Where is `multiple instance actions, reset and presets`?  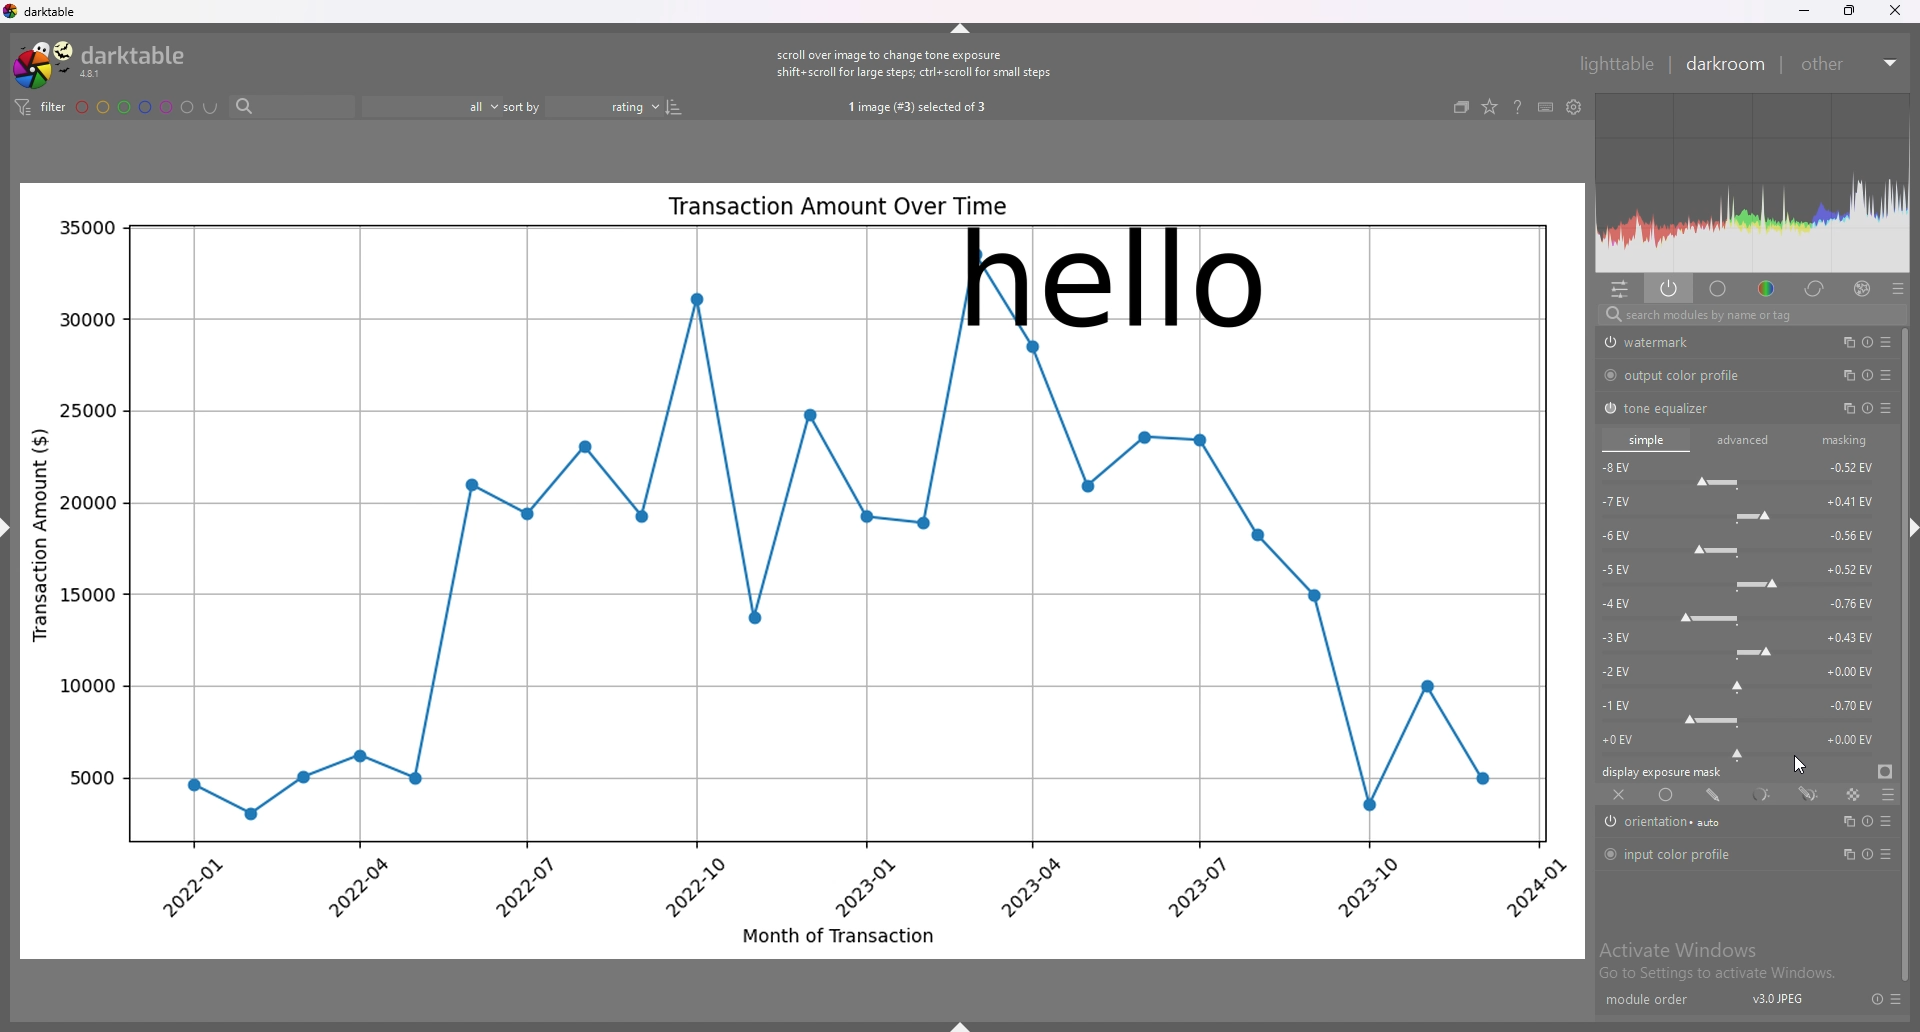 multiple instance actions, reset and presets is located at coordinates (1868, 377).